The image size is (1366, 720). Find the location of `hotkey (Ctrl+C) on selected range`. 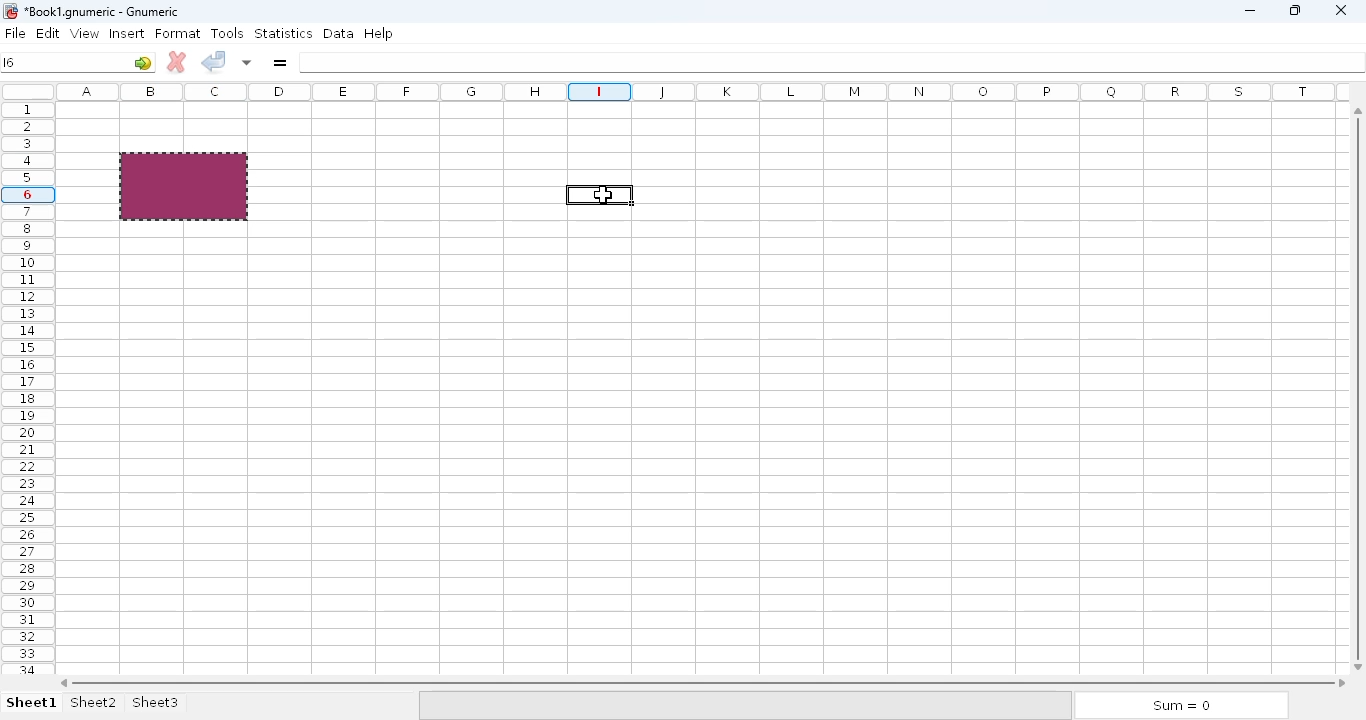

hotkey (Ctrl+C) on selected range is located at coordinates (183, 187).